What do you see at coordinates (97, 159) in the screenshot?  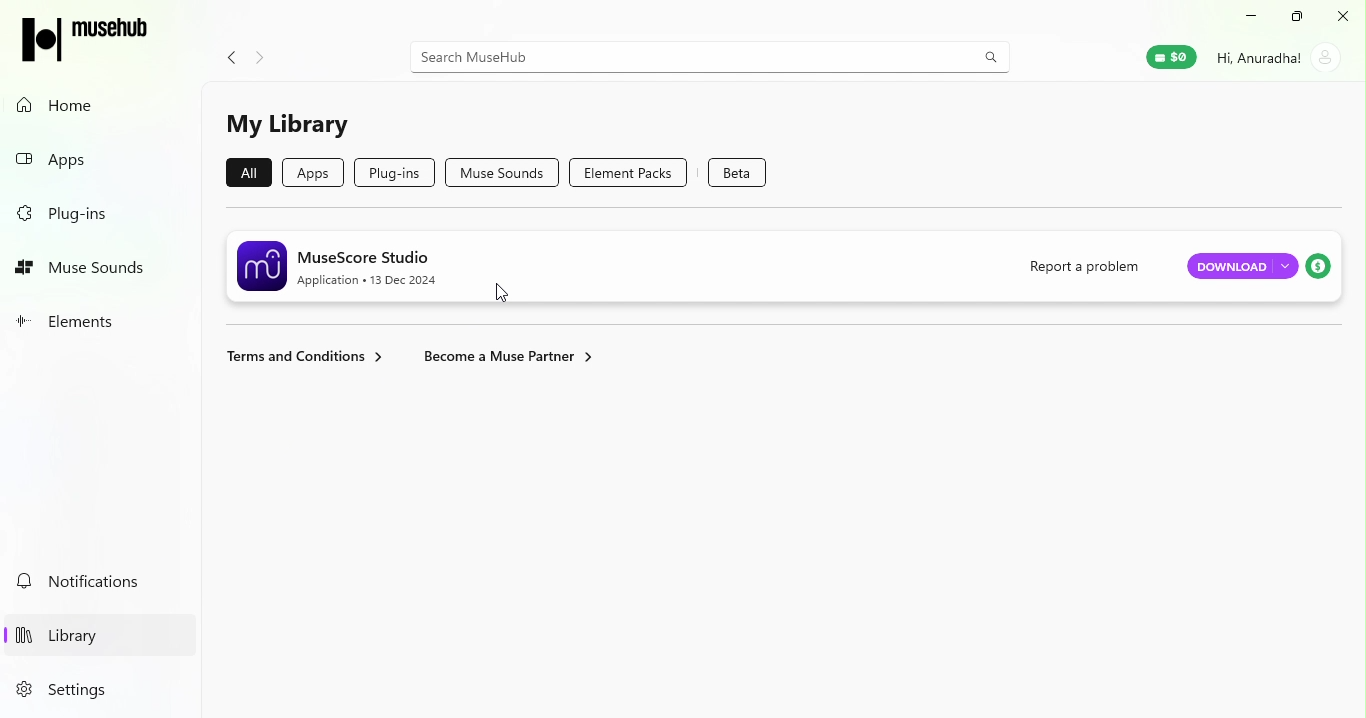 I see `Apps` at bounding box center [97, 159].